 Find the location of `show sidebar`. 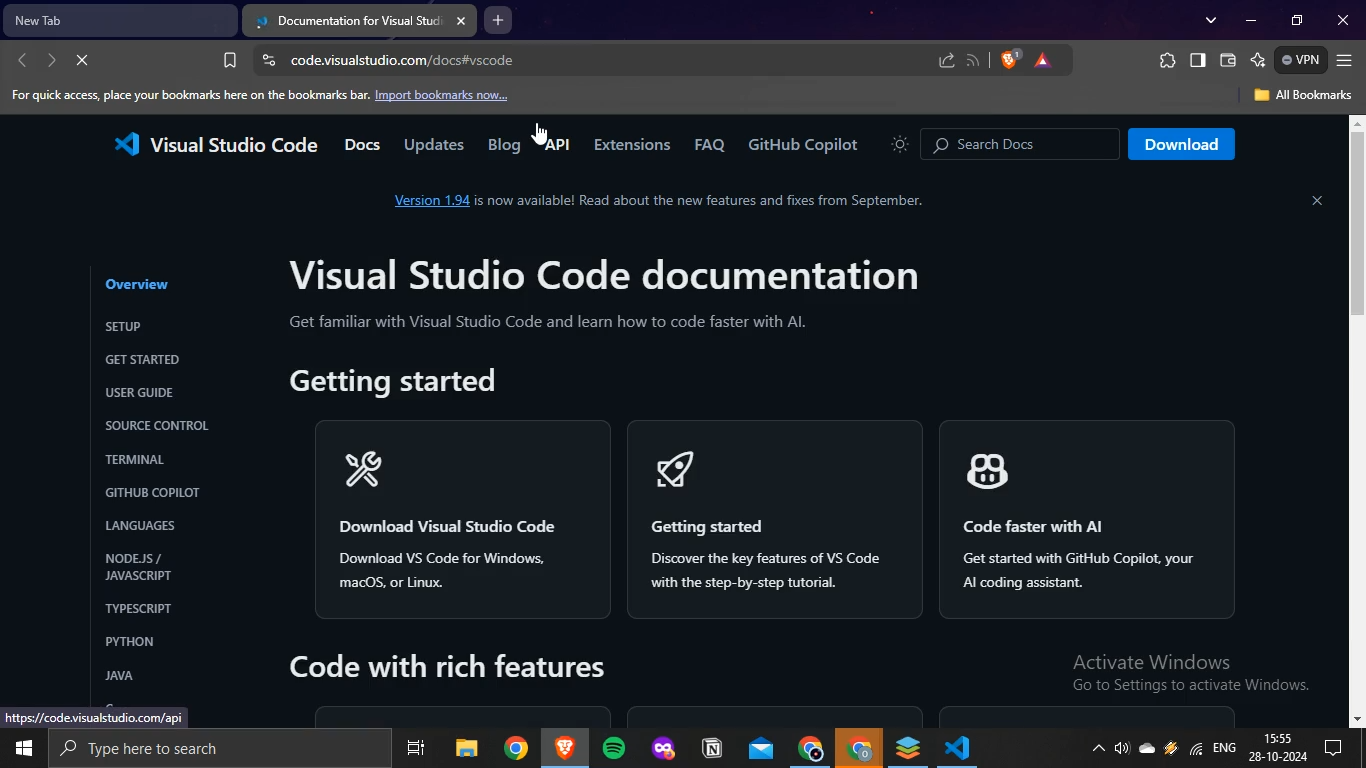

show sidebar is located at coordinates (1198, 61).